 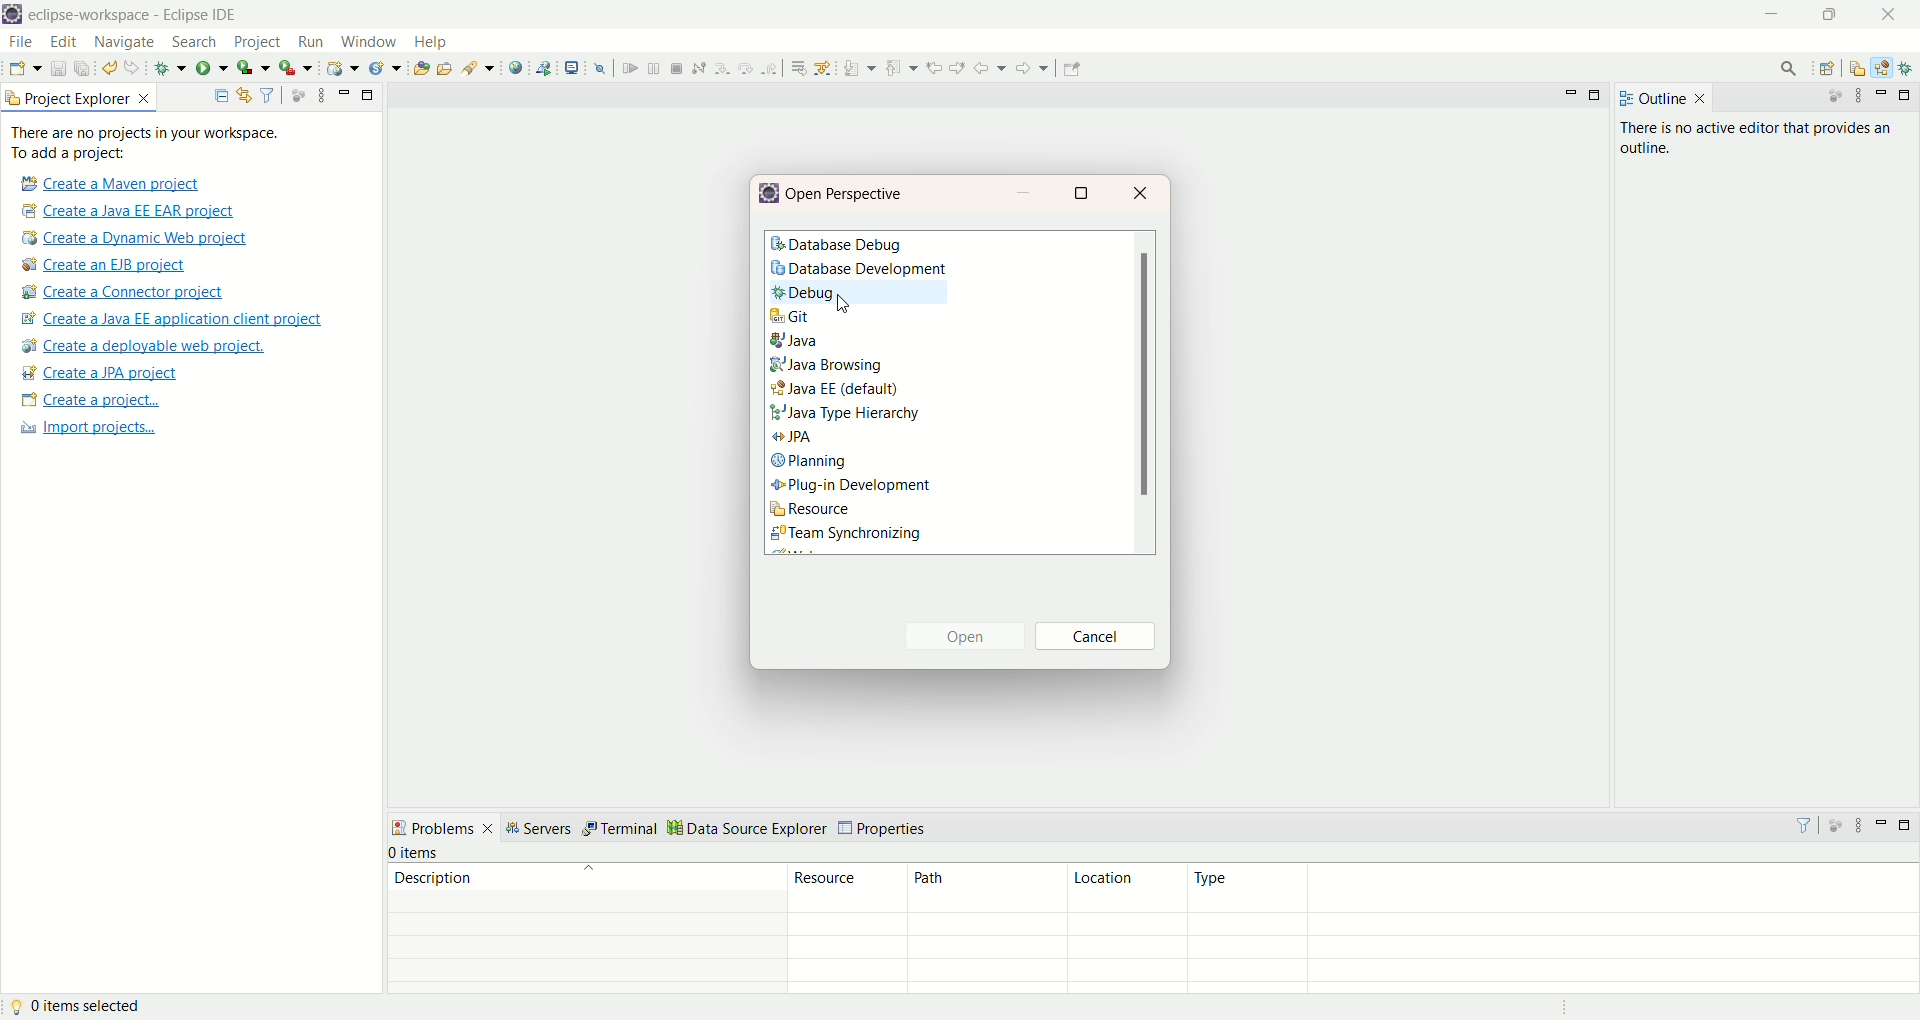 What do you see at coordinates (89, 428) in the screenshot?
I see `import projects` at bounding box center [89, 428].